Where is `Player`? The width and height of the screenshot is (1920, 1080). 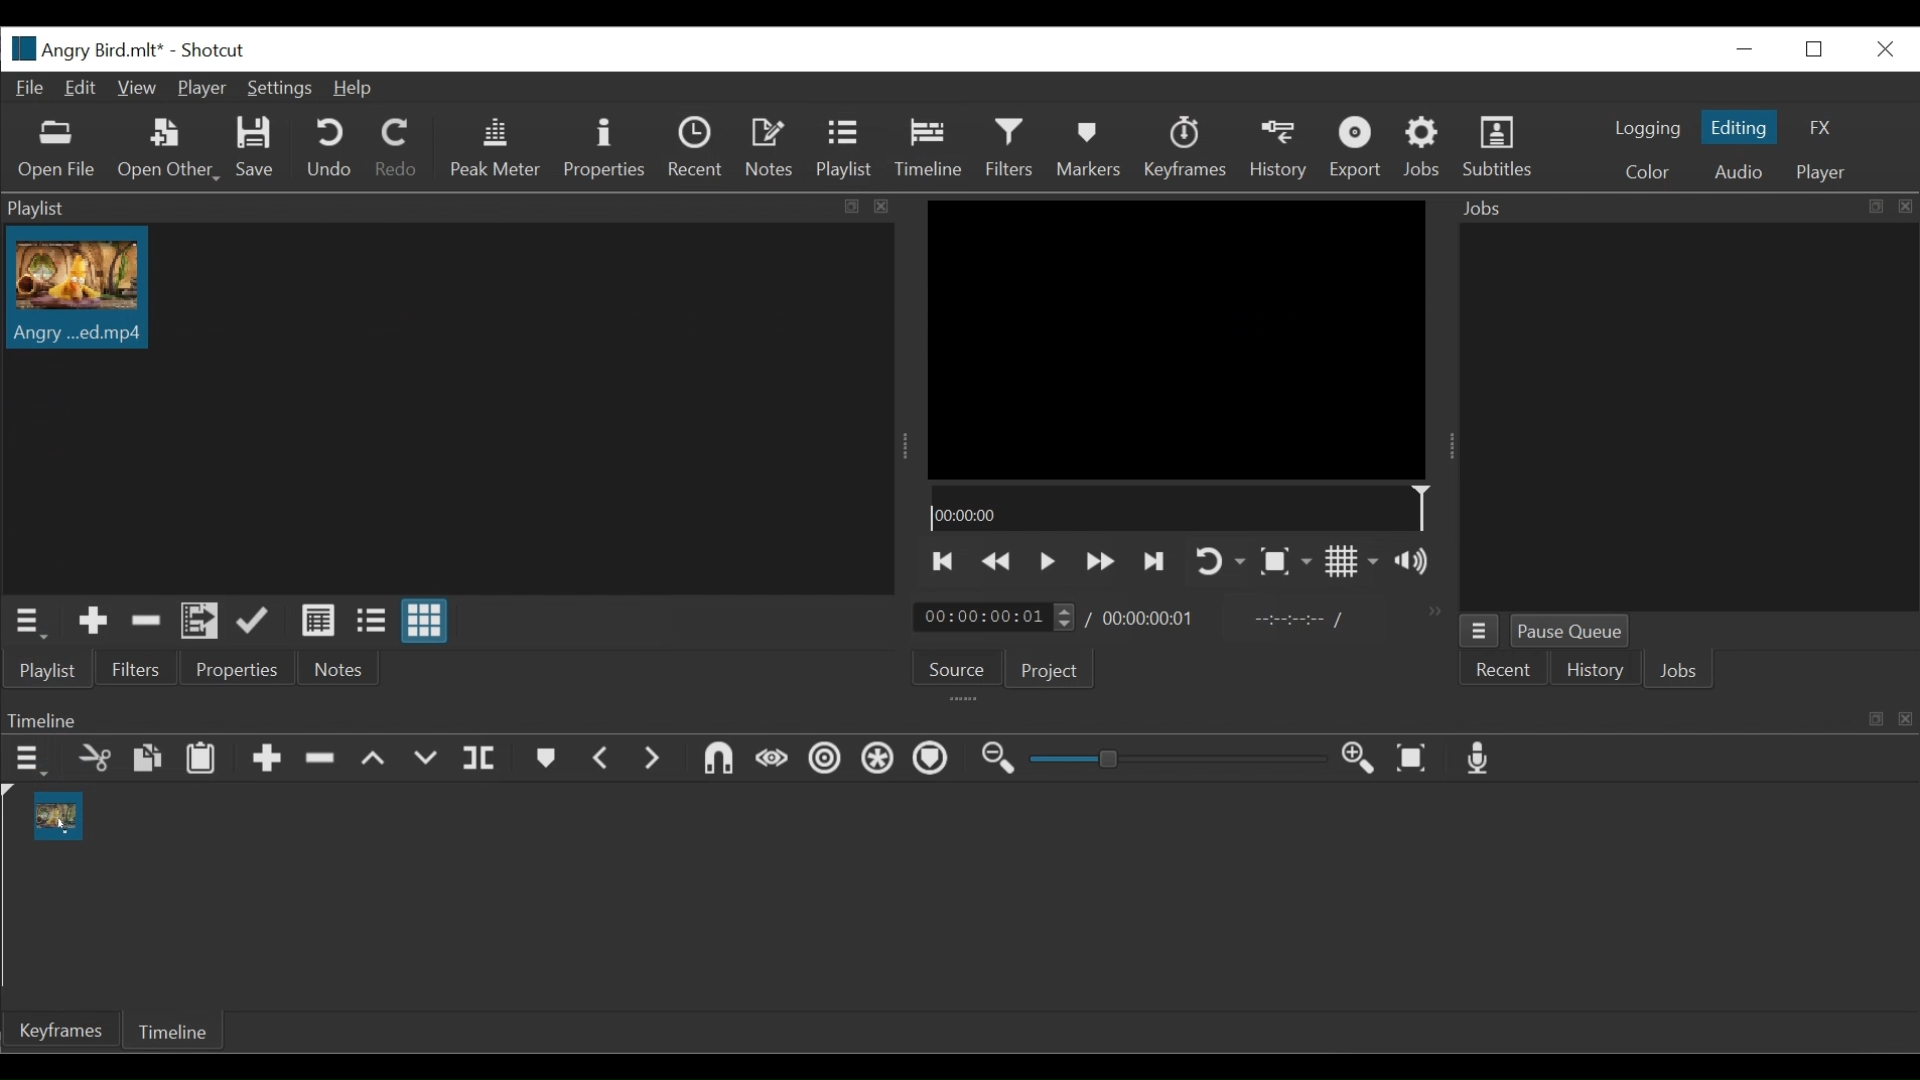 Player is located at coordinates (201, 89).